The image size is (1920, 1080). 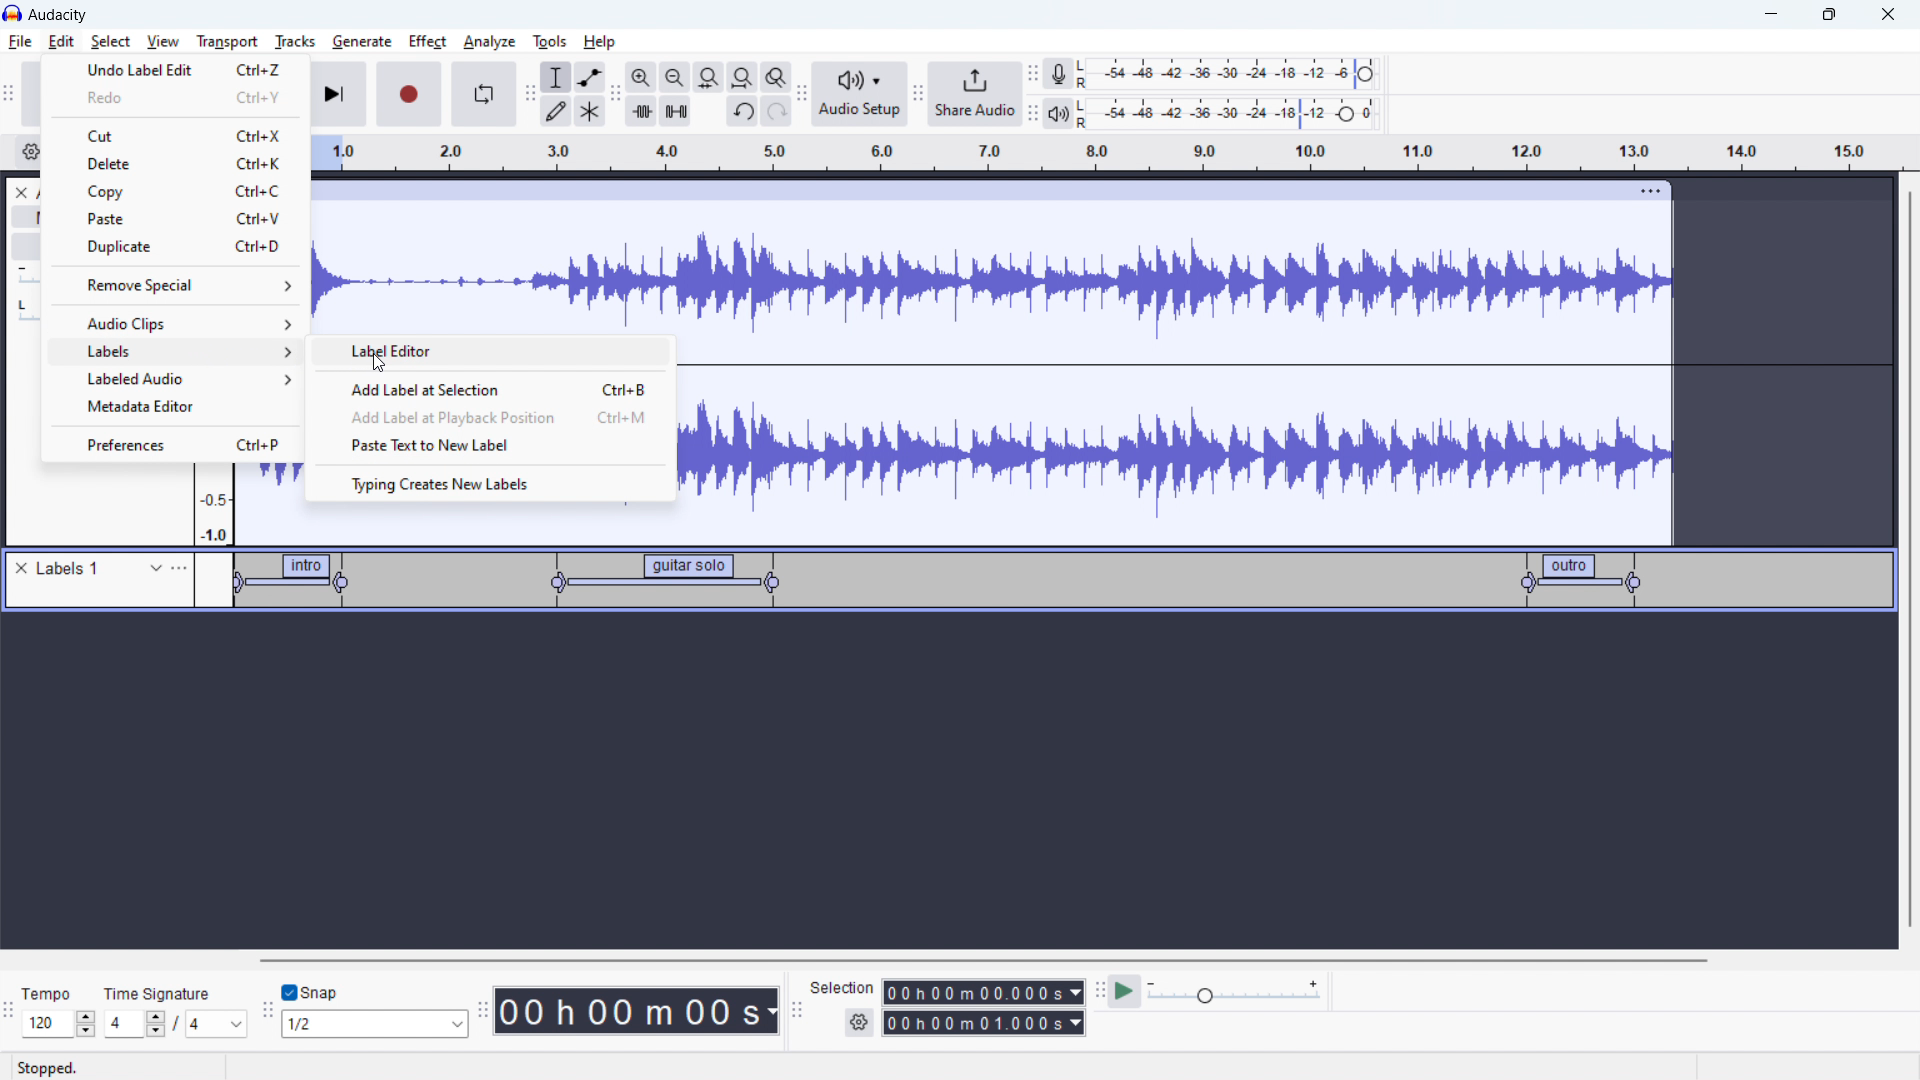 What do you see at coordinates (180, 73) in the screenshot?
I see `Undo Label Edit Ctrl+Z` at bounding box center [180, 73].